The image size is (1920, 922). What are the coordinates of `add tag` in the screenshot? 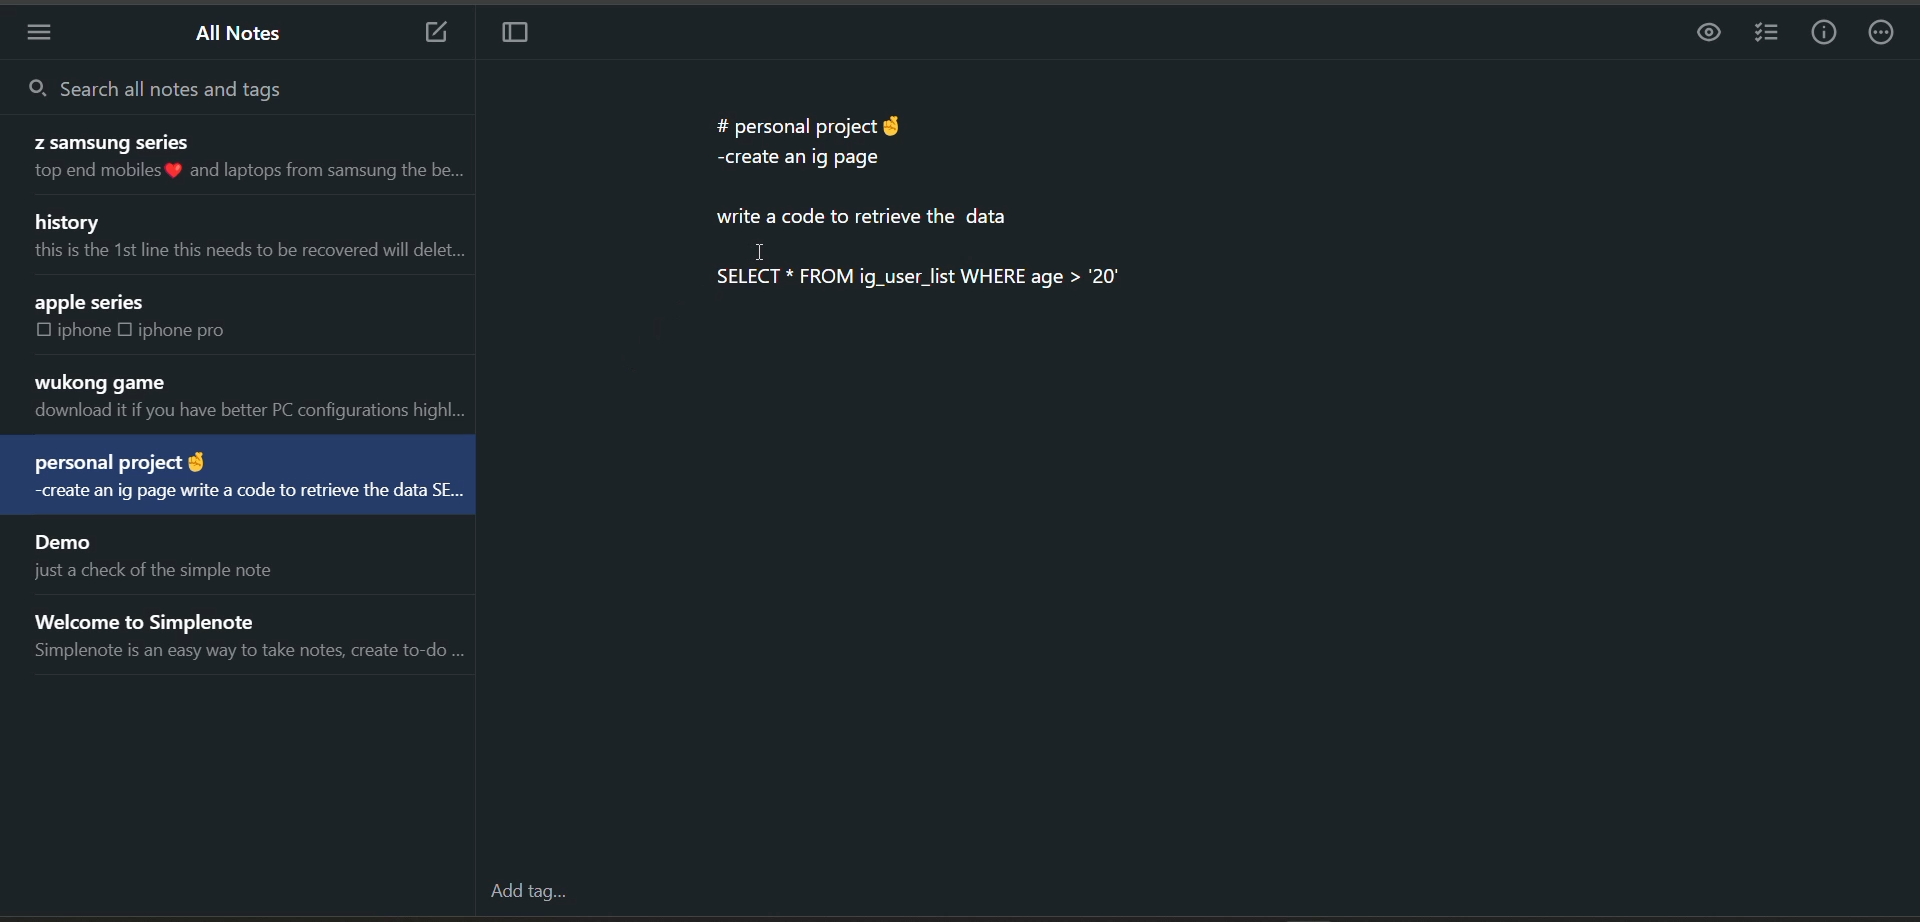 It's located at (525, 894).